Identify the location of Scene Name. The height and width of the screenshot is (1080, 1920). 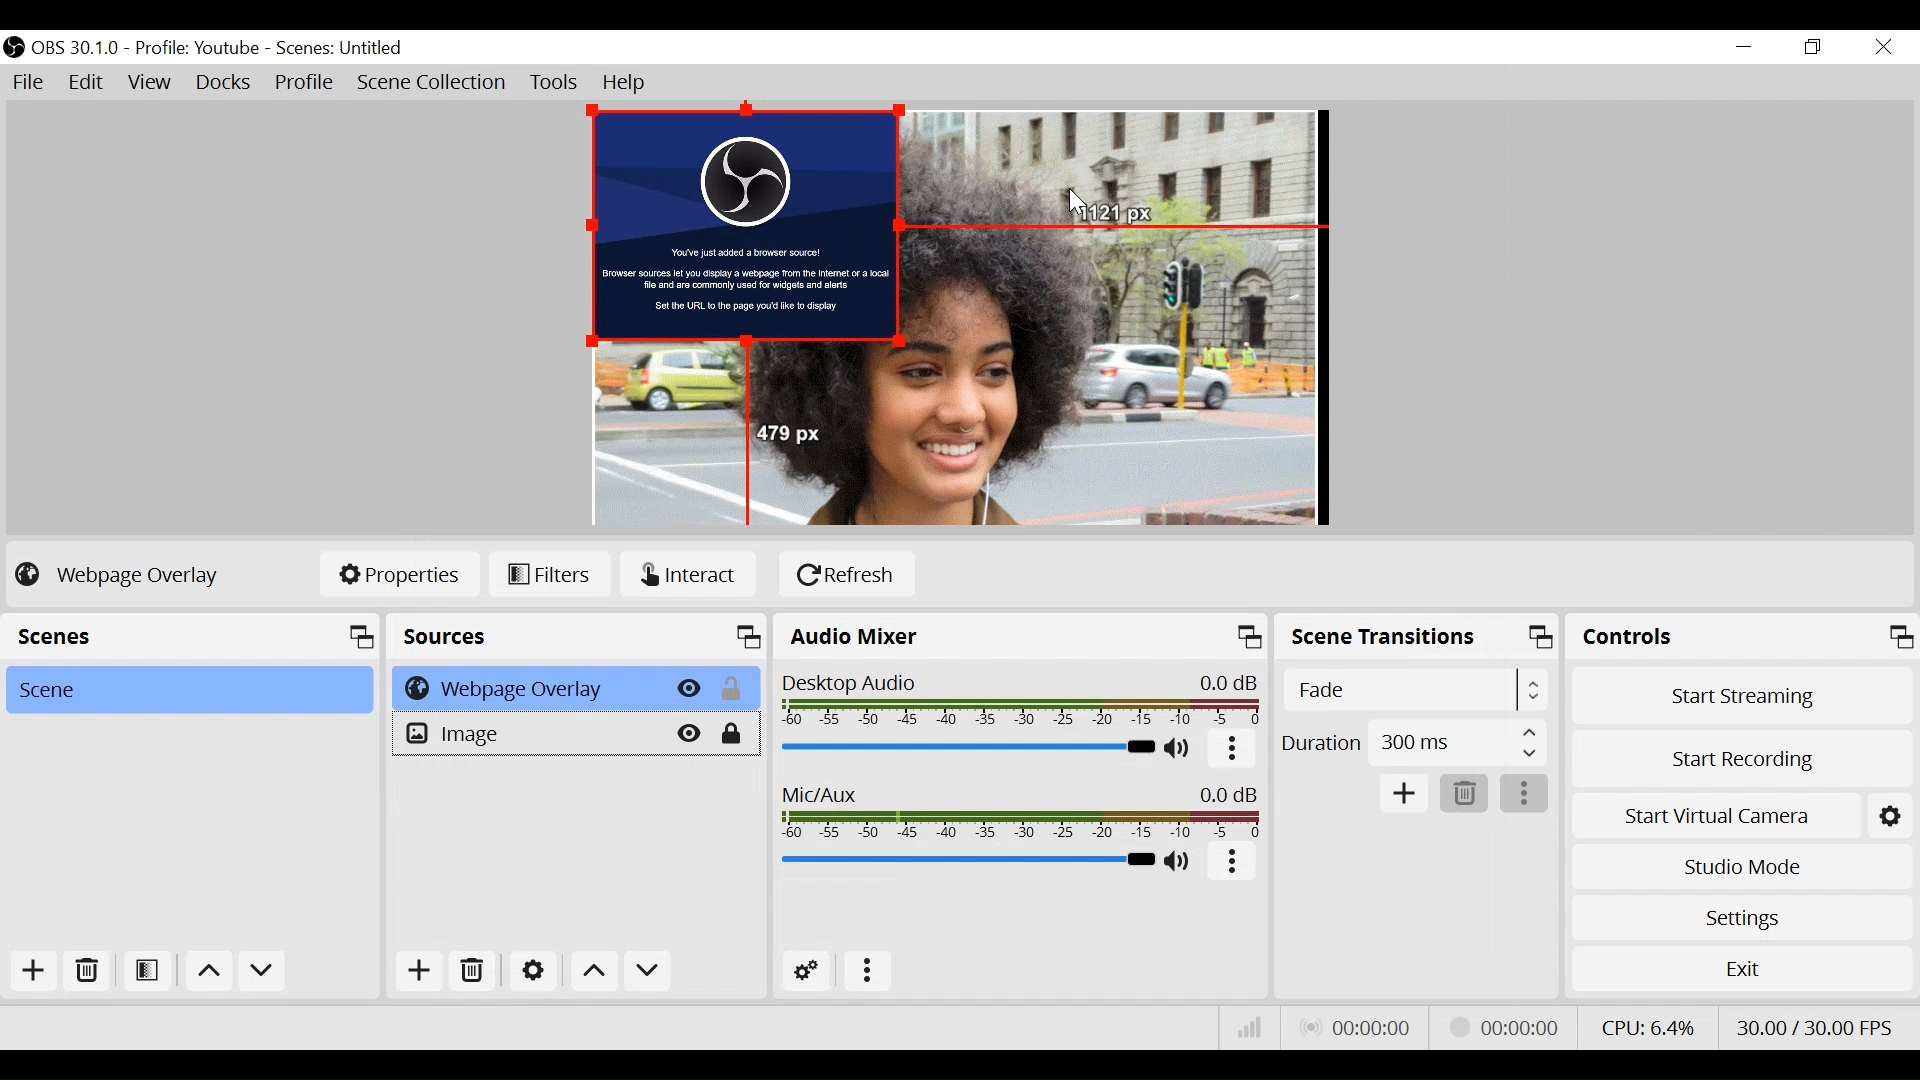
(344, 49).